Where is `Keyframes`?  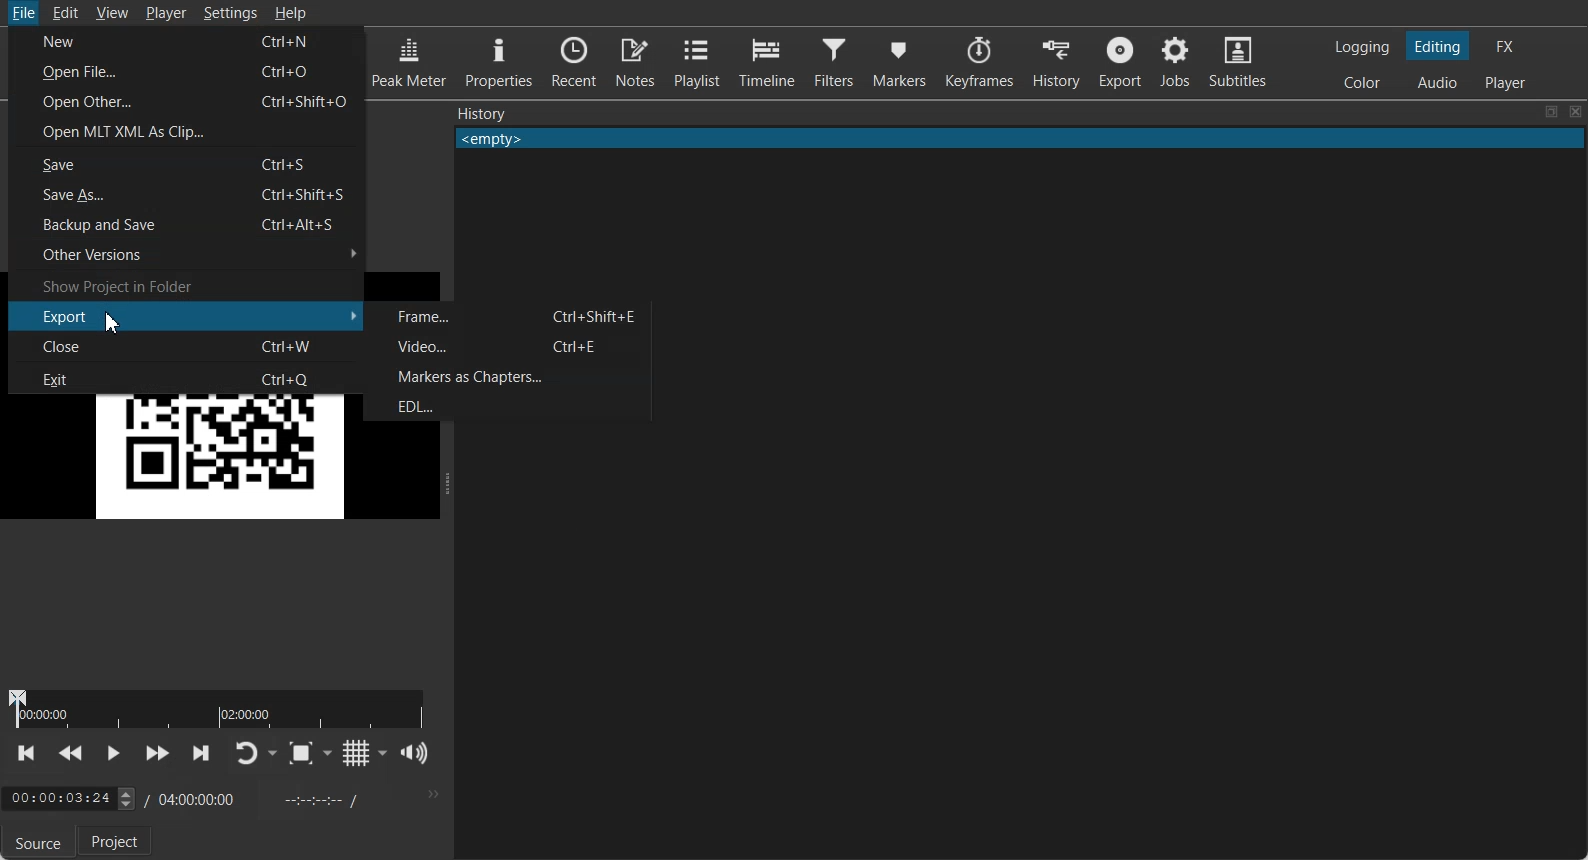
Keyframes is located at coordinates (981, 62).